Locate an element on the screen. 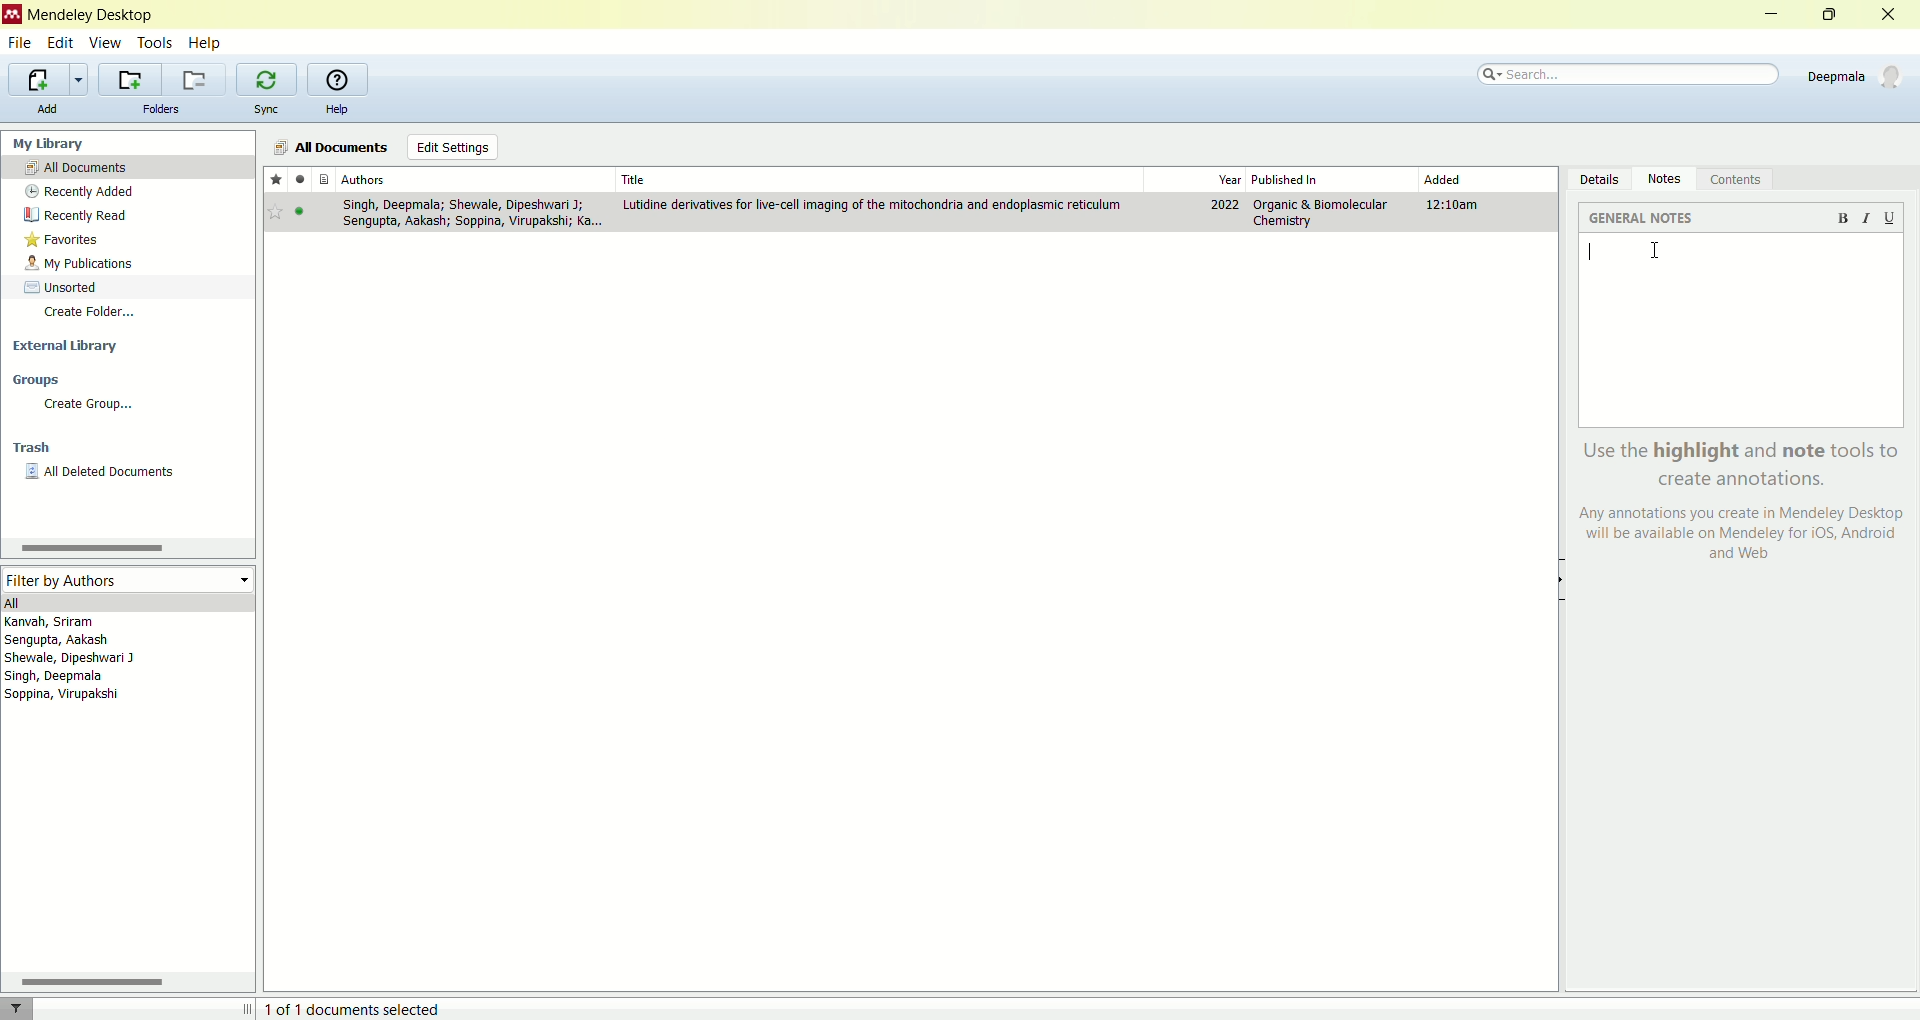 This screenshot has width=1920, height=1020. Kanvah, Sriram is located at coordinates (106, 621).